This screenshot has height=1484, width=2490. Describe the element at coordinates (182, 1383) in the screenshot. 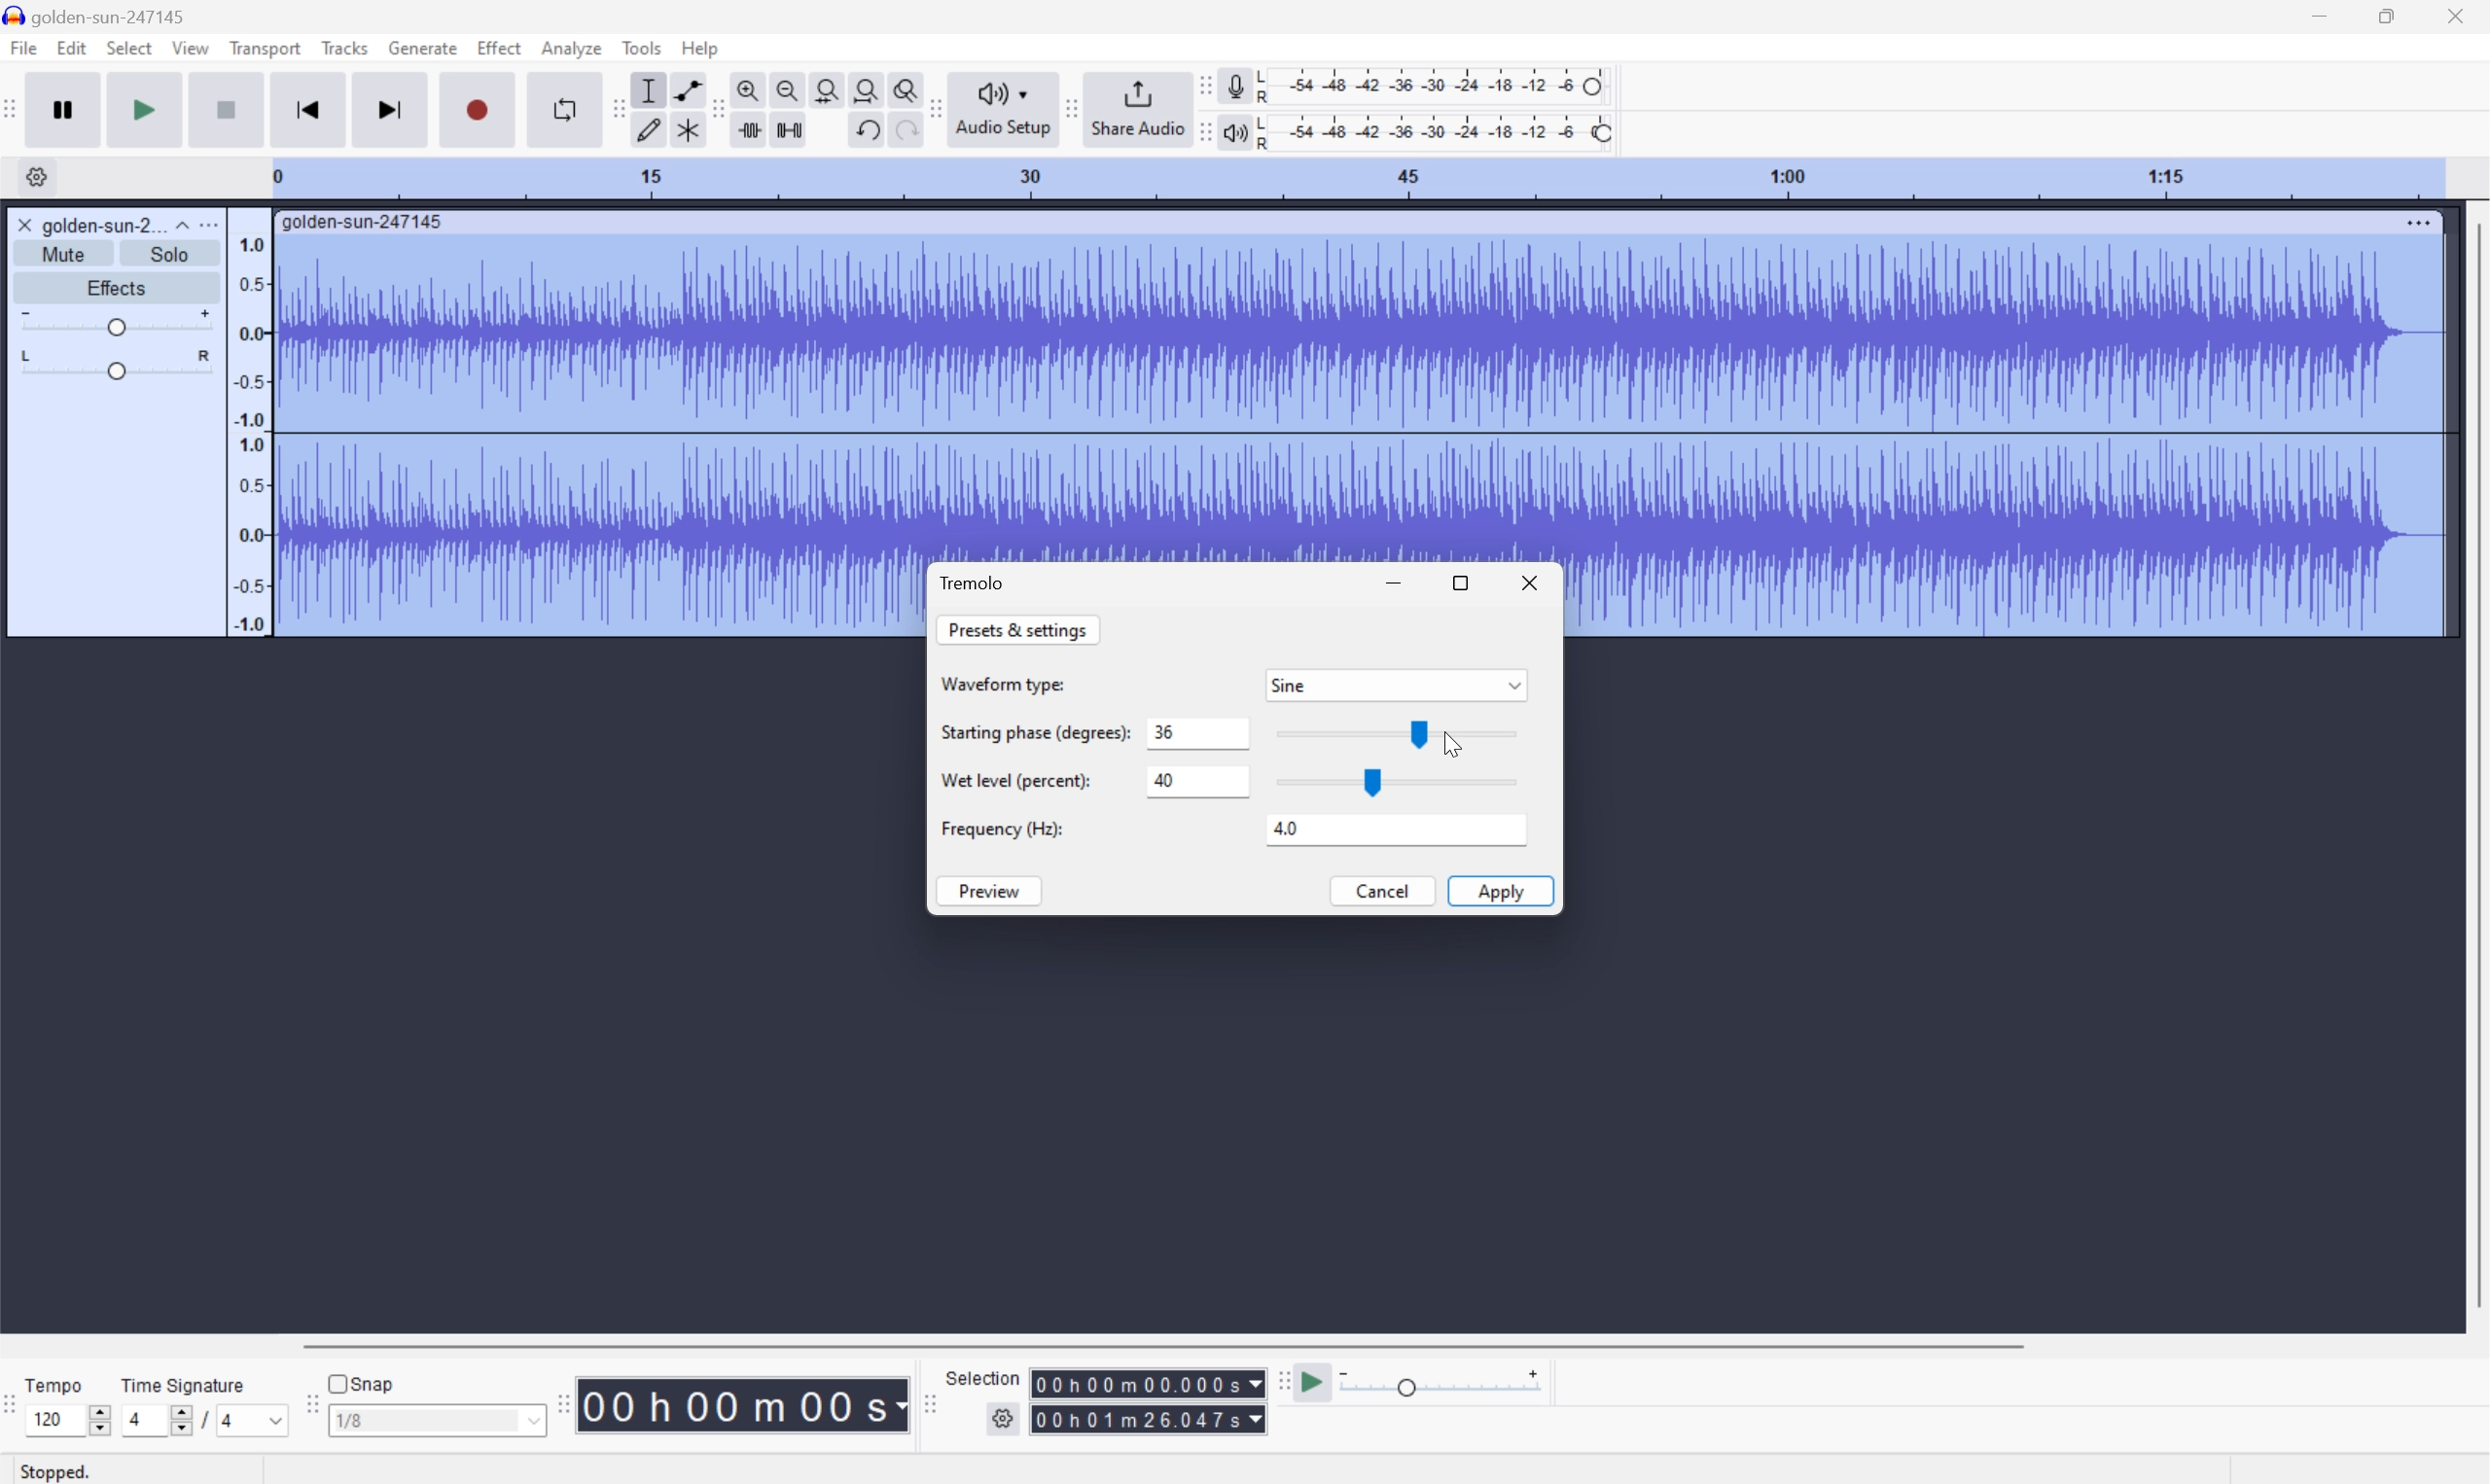

I see `Time signature` at that location.